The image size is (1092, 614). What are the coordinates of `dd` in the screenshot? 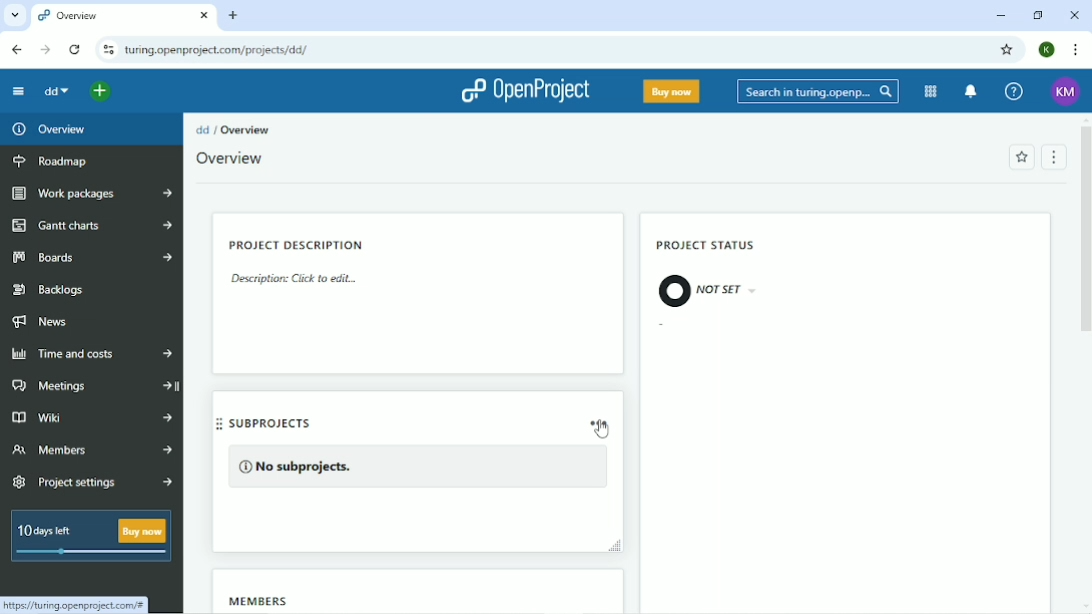 It's located at (203, 129).